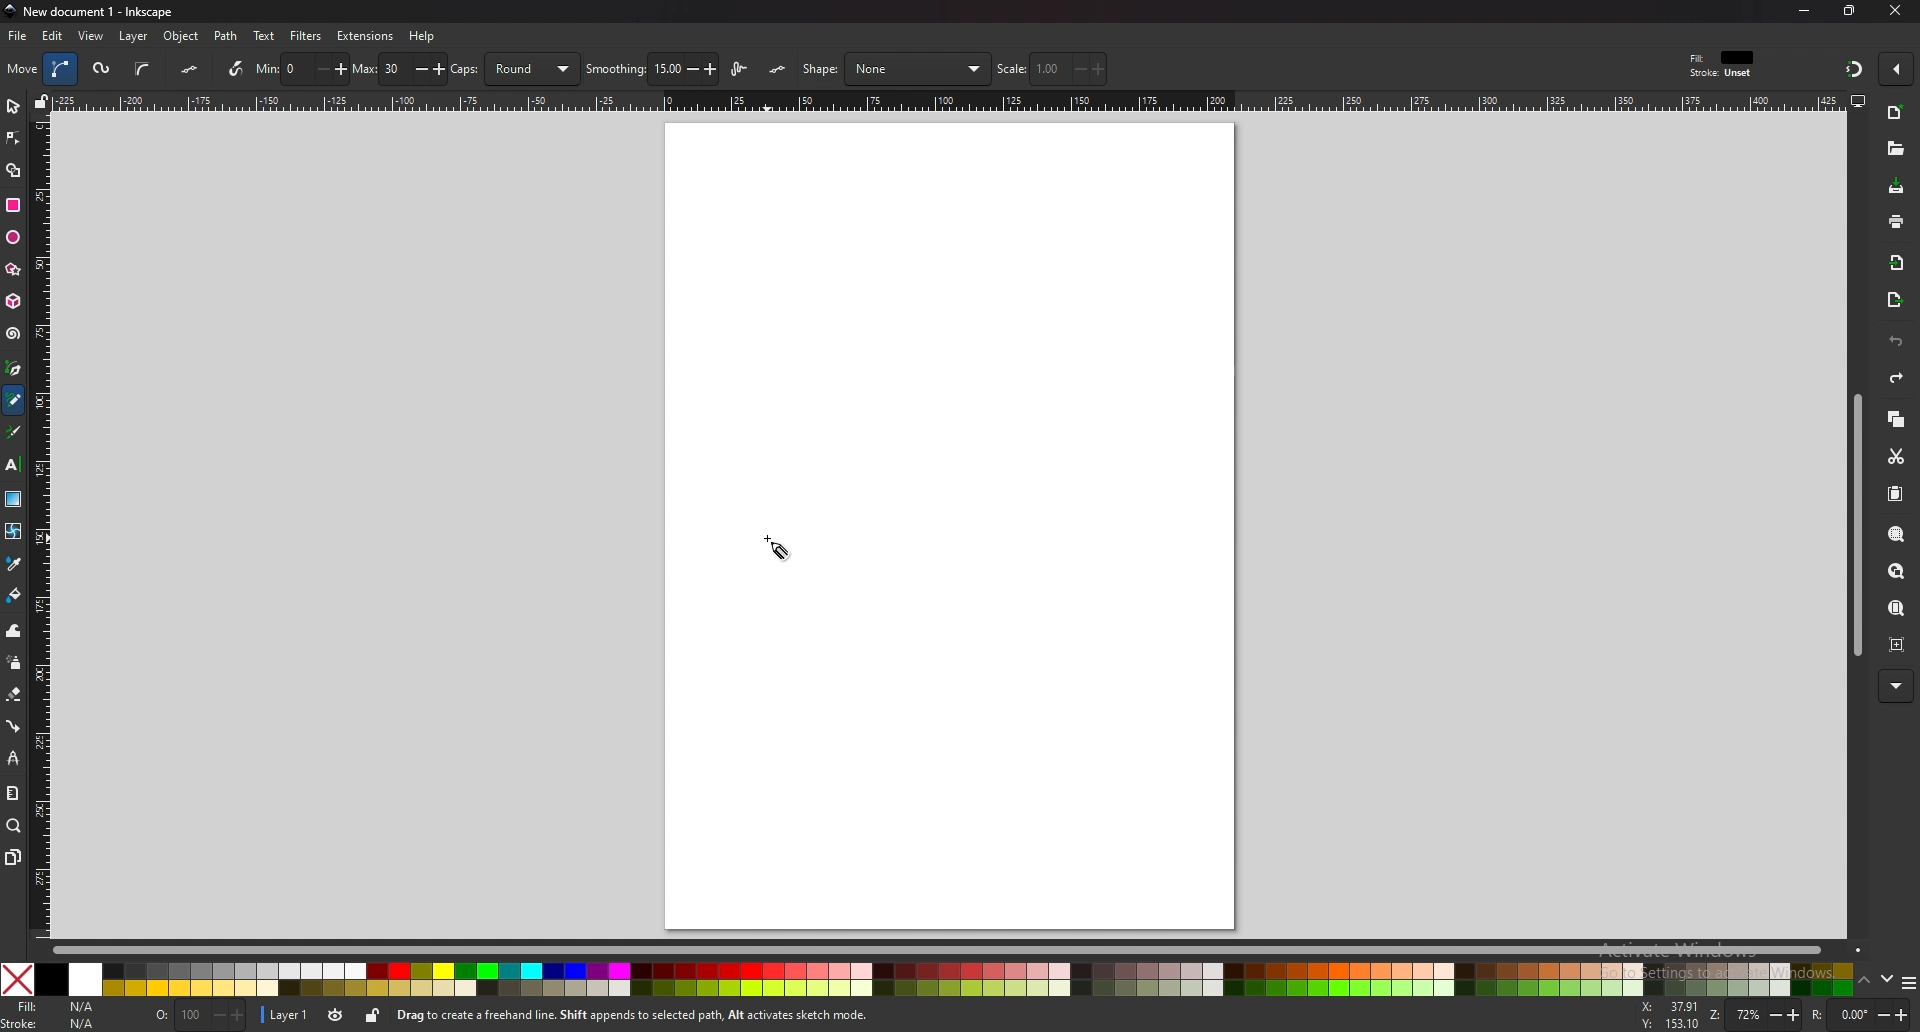  Describe the element at coordinates (1896, 343) in the screenshot. I see `undo` at that location.